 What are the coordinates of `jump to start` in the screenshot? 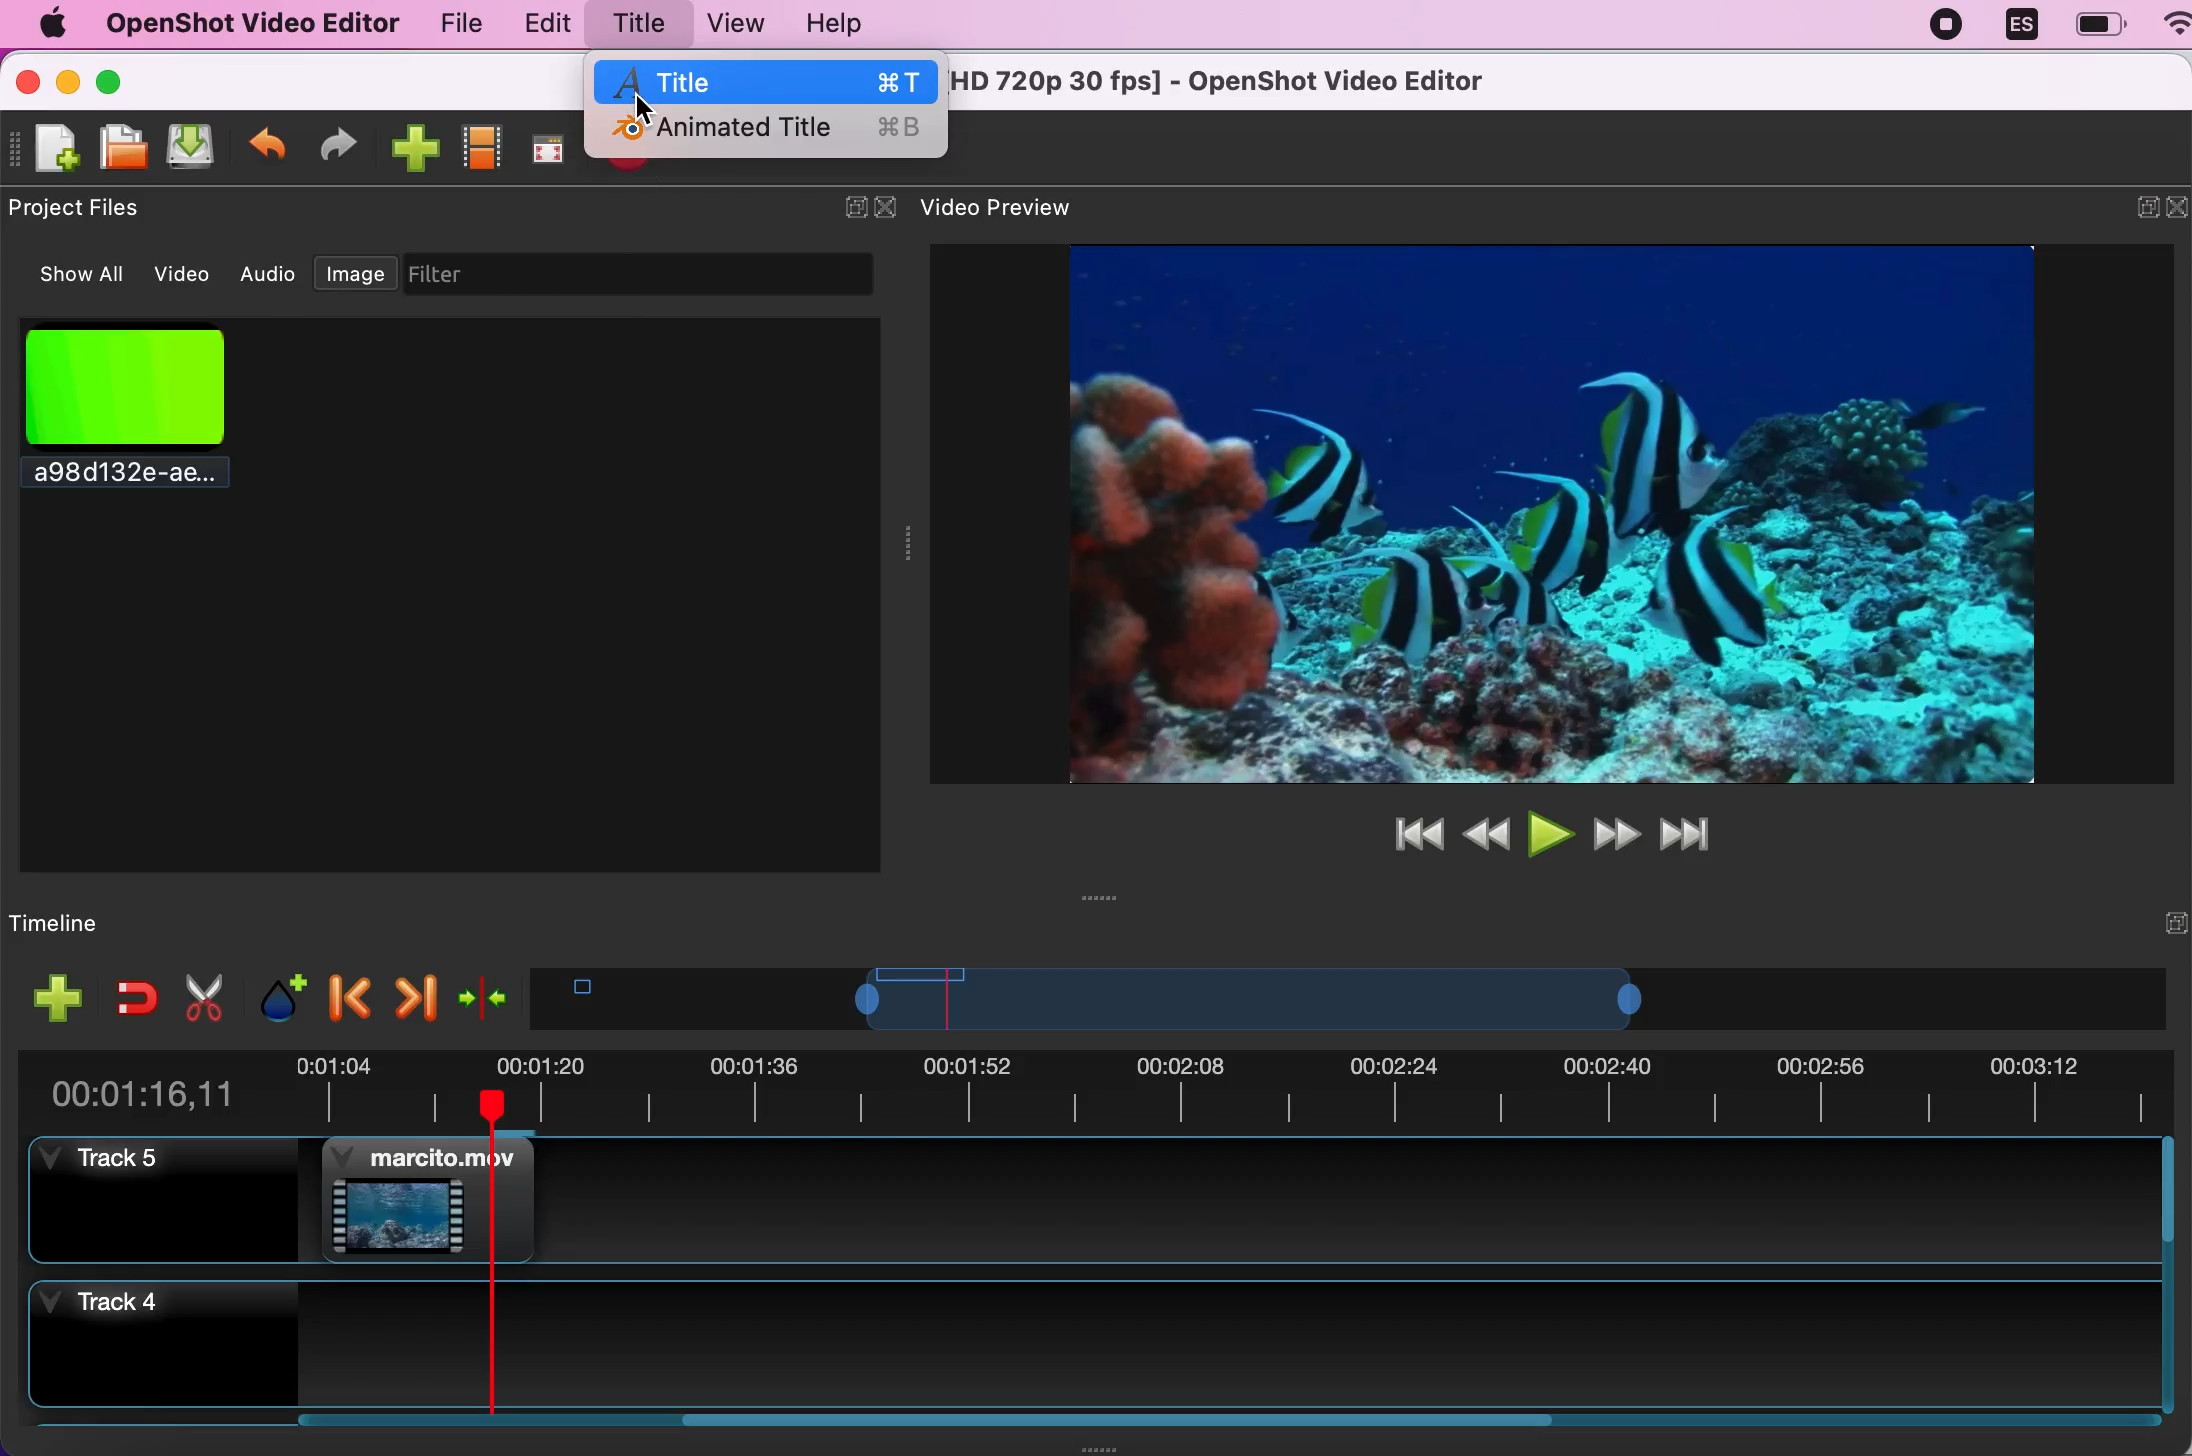 It's located at (1412, 834).